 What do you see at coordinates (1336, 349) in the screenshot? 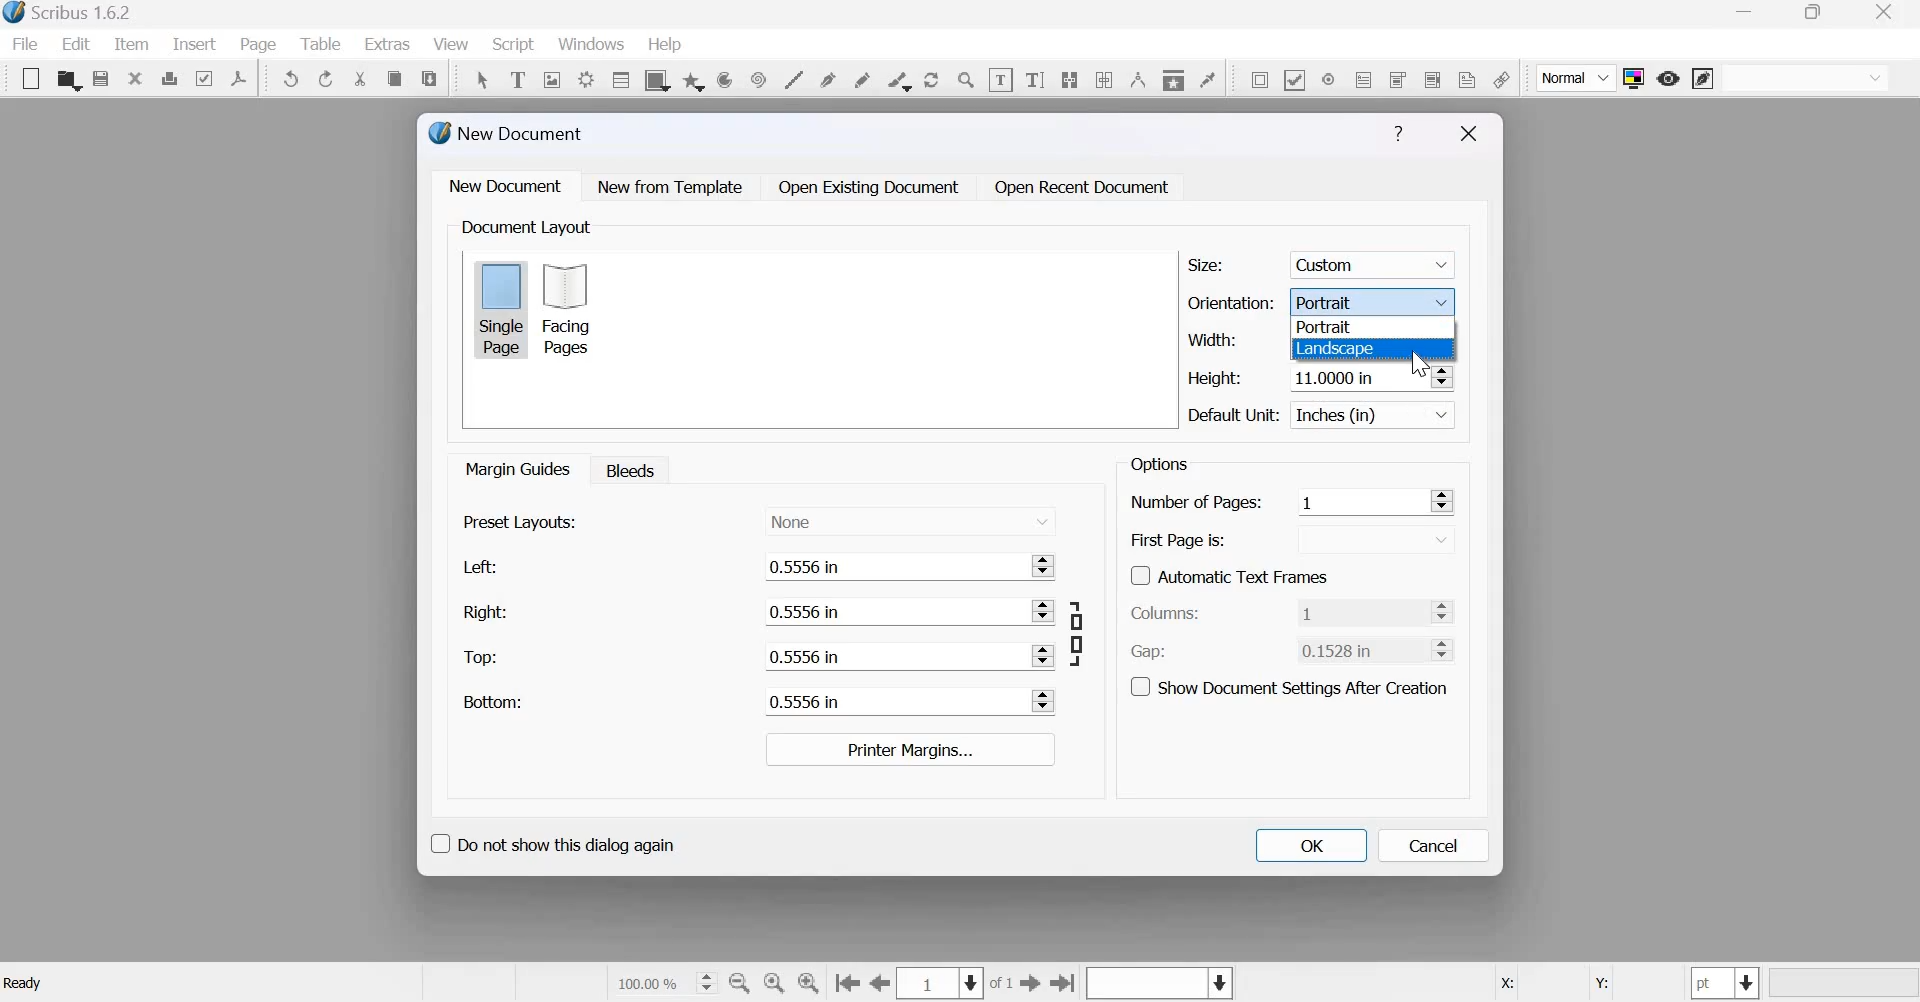
I see `Landscape` at bounding box center [1336, 349].